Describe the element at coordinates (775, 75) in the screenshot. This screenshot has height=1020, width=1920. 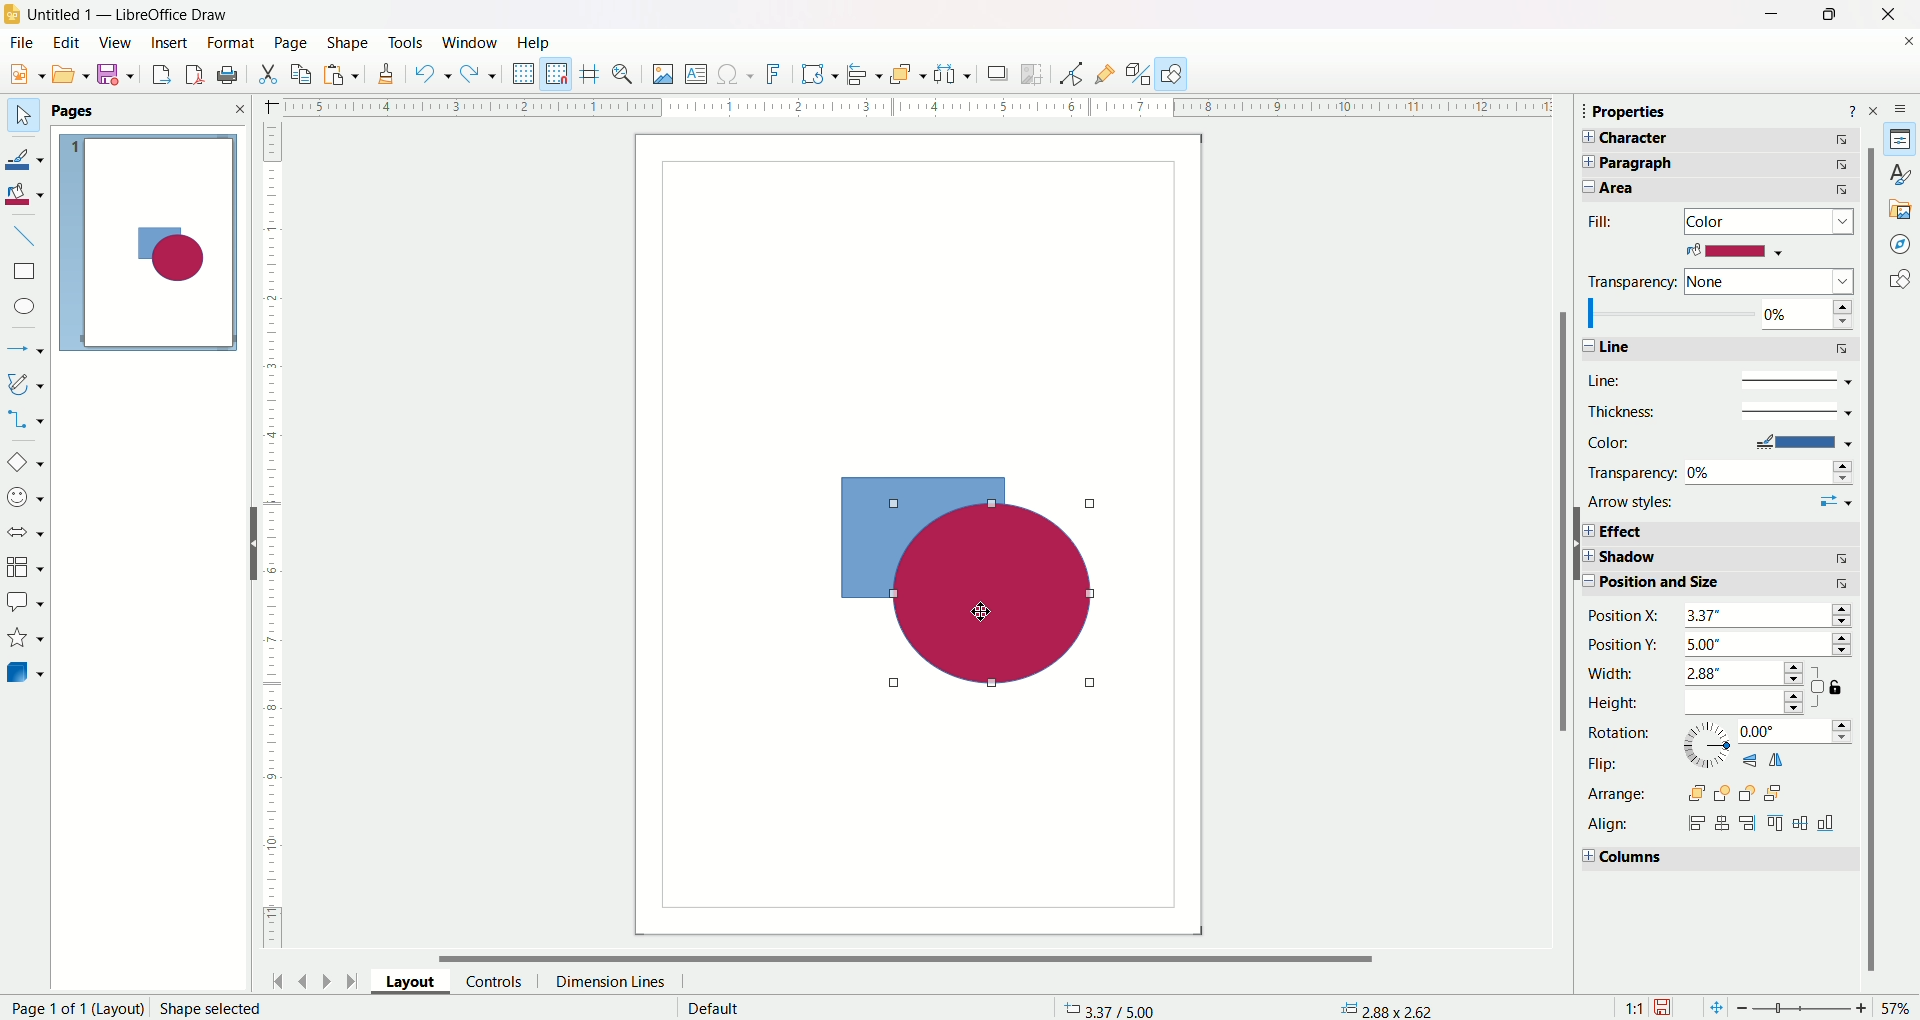
I see `fontwork text` at that location.